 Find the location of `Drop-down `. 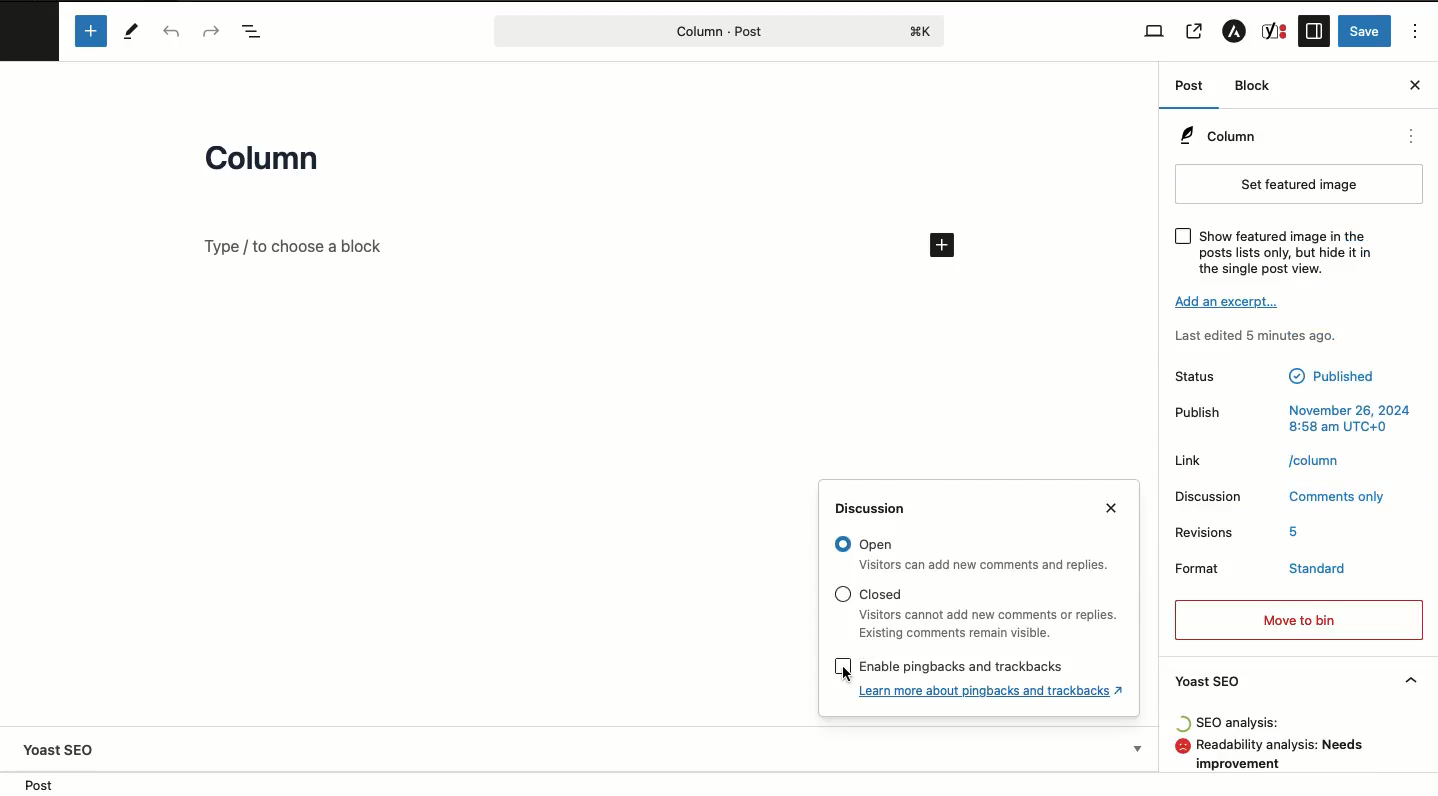

Drop-down  is located at coordinates (1140, 748).